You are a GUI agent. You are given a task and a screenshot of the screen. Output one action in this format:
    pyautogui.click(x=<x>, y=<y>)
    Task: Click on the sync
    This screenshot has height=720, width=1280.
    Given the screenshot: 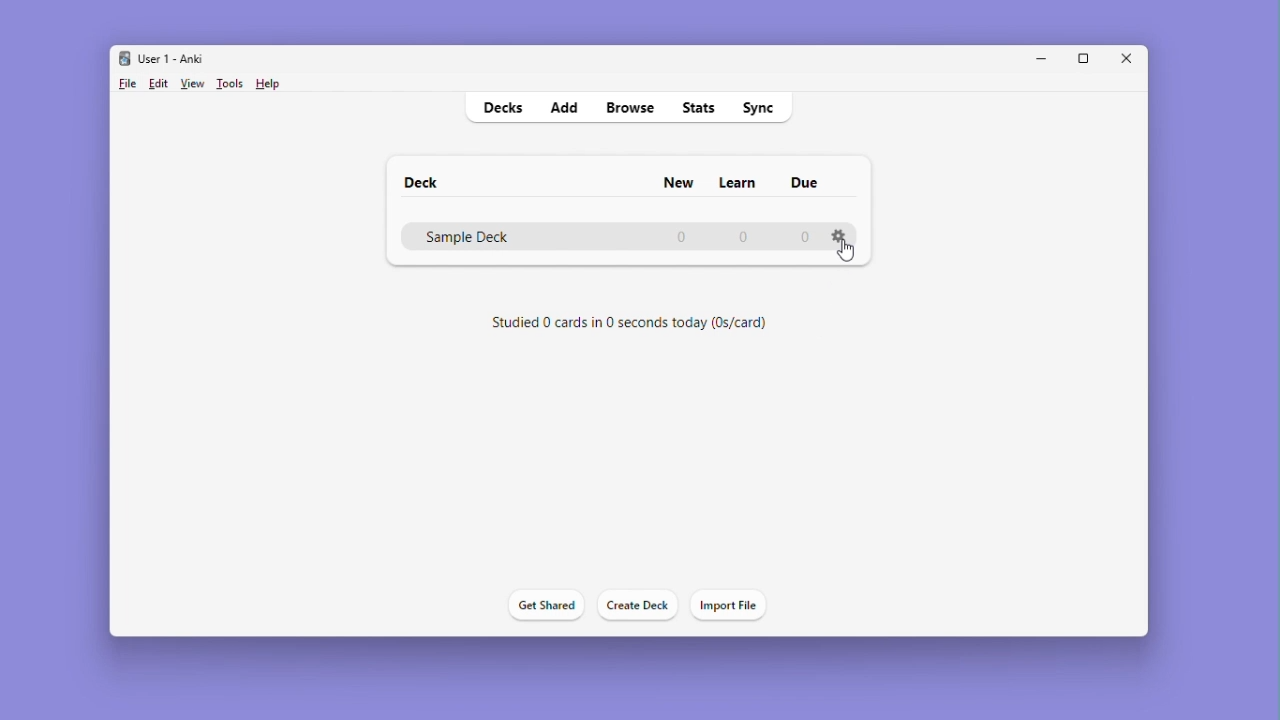 What is the action you would take?
    pyautogui.click(x=760, y=108)
    